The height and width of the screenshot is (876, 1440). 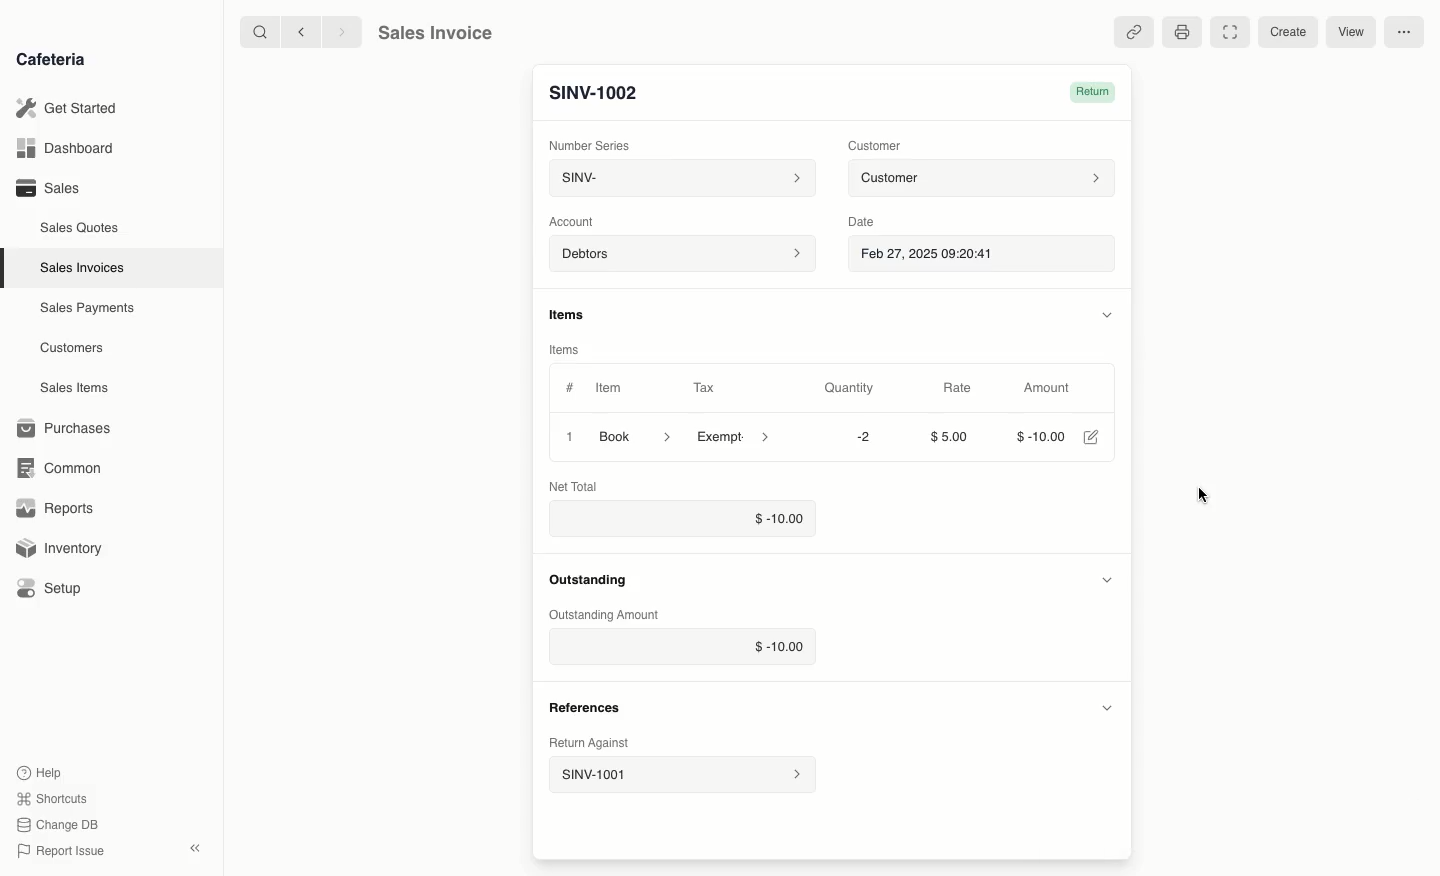 I want to click on Rate, so click(x=957, y=388).